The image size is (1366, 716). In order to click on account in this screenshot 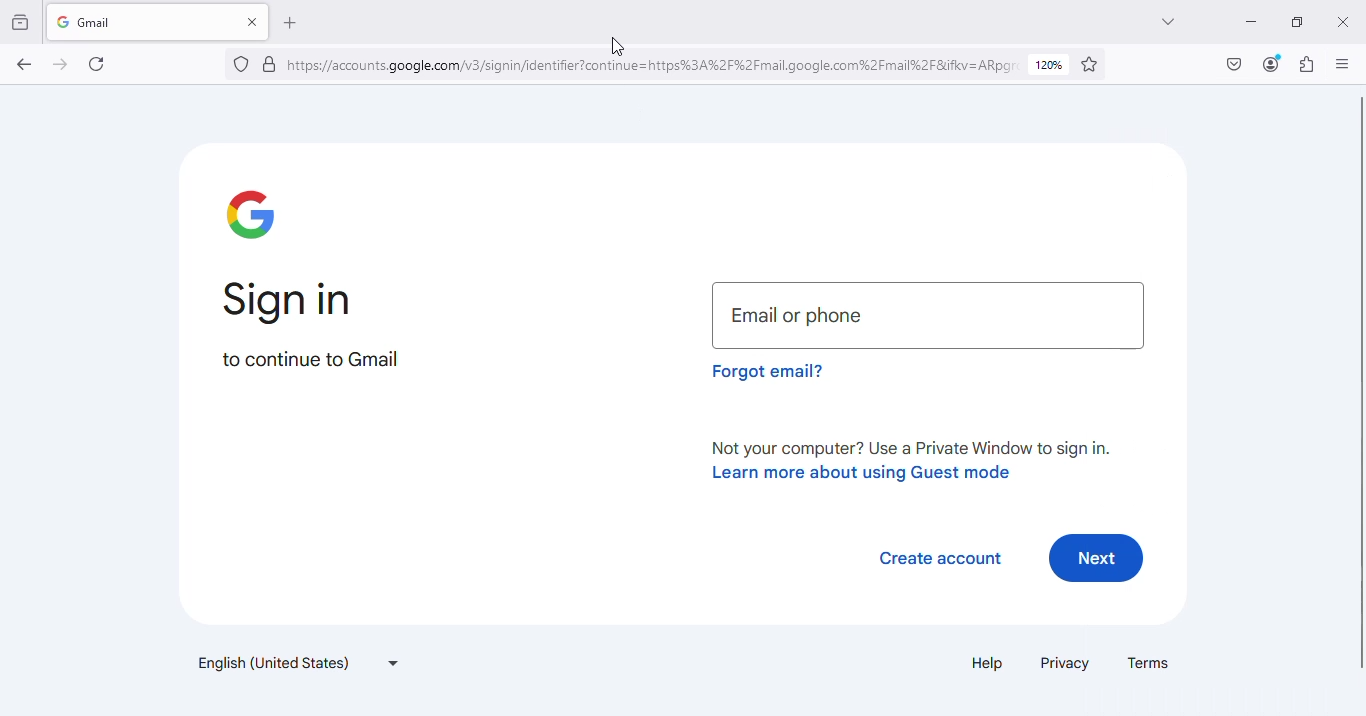, I will do `click(1271, 65)`.